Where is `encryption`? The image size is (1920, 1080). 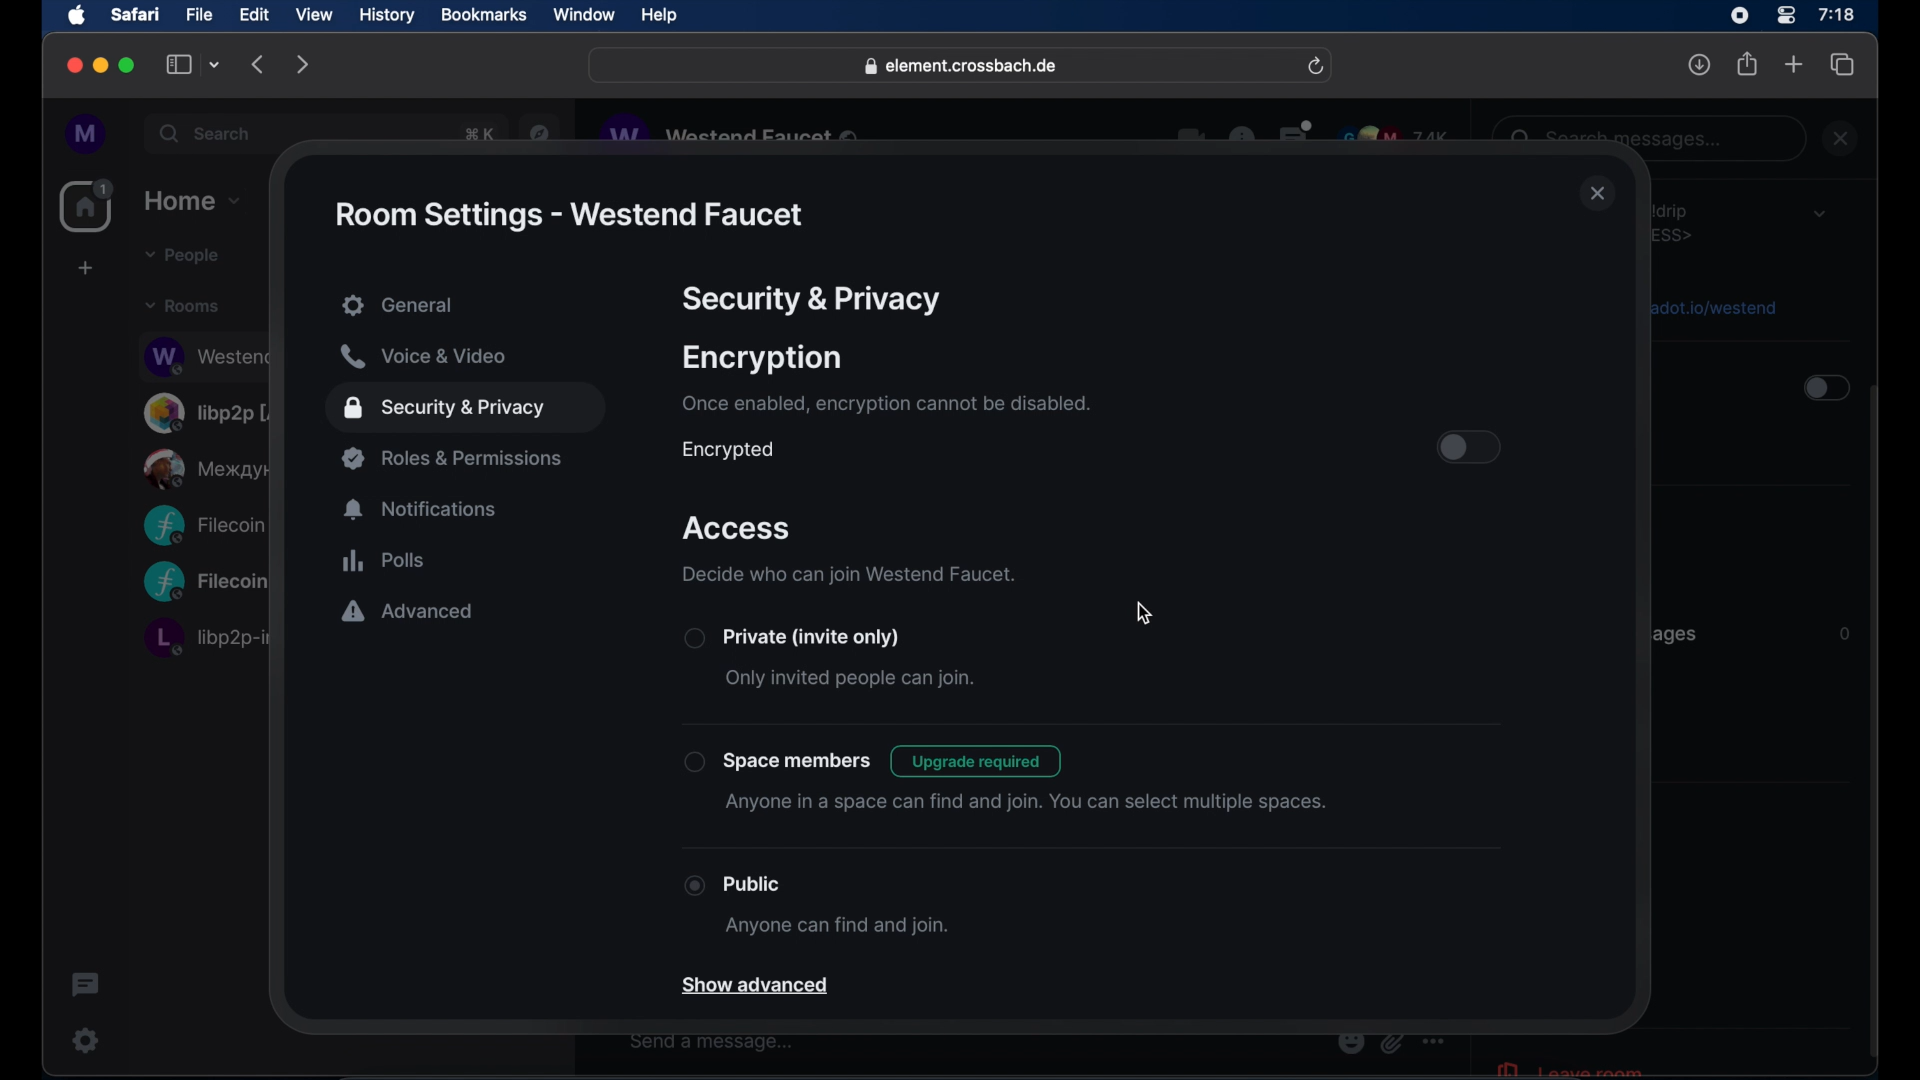 encryption is located at coordinates (762, 359).